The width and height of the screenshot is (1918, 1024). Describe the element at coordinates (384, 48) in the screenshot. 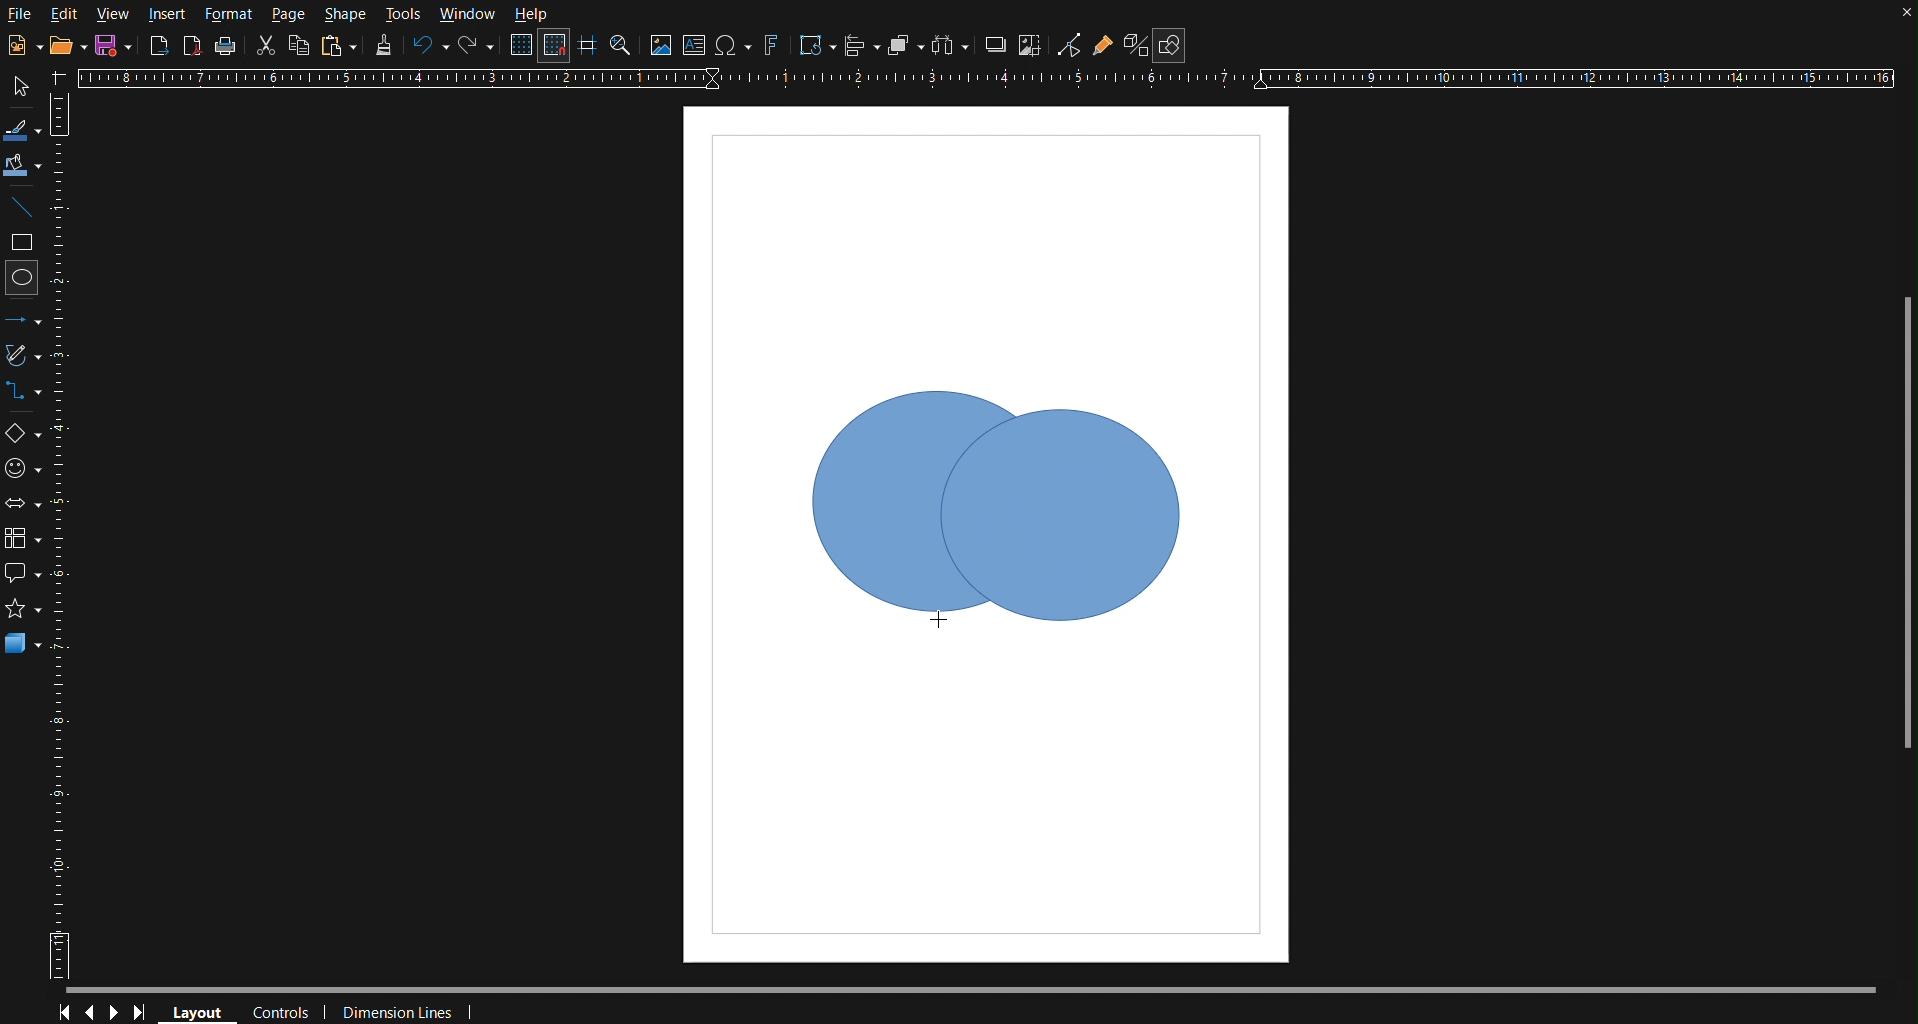

I see `Formatting` at that location.